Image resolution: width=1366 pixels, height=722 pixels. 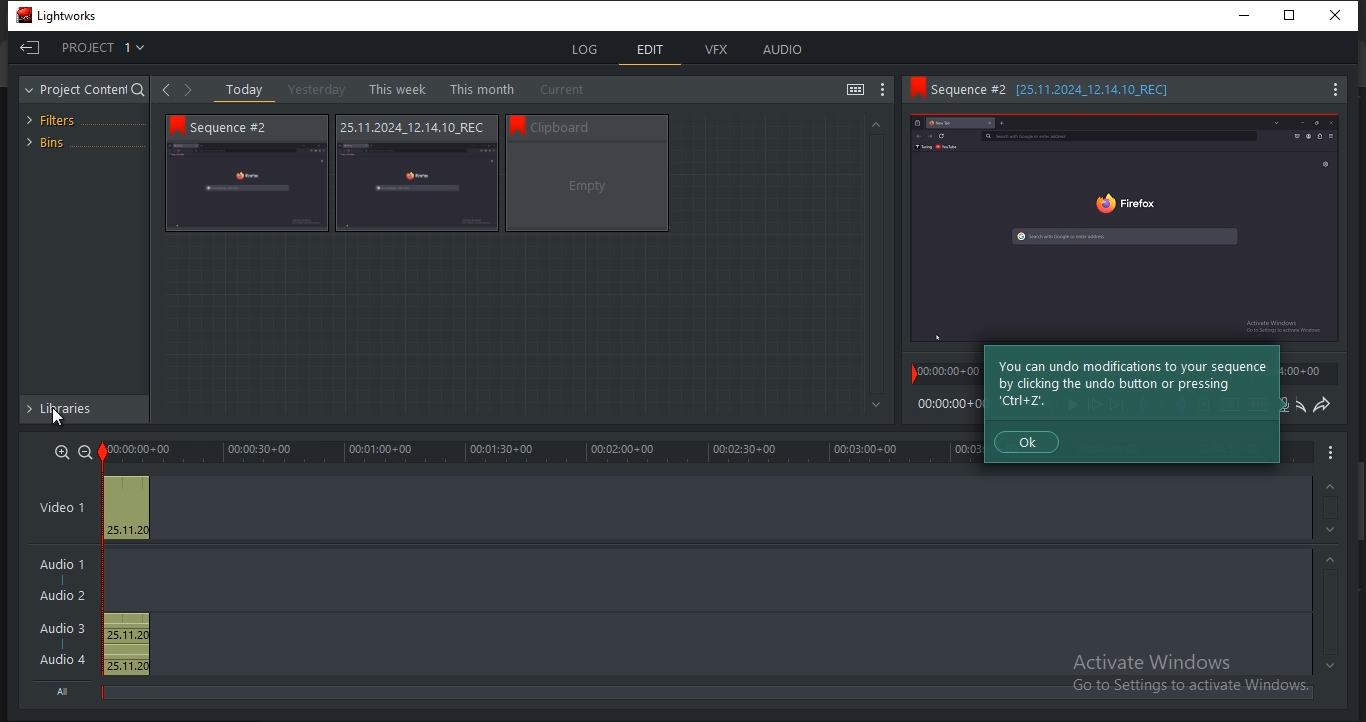 What do you see at coordinates (1029, 442) in the screenshot?
I see `Ok` at bounding box center [1029, 442].